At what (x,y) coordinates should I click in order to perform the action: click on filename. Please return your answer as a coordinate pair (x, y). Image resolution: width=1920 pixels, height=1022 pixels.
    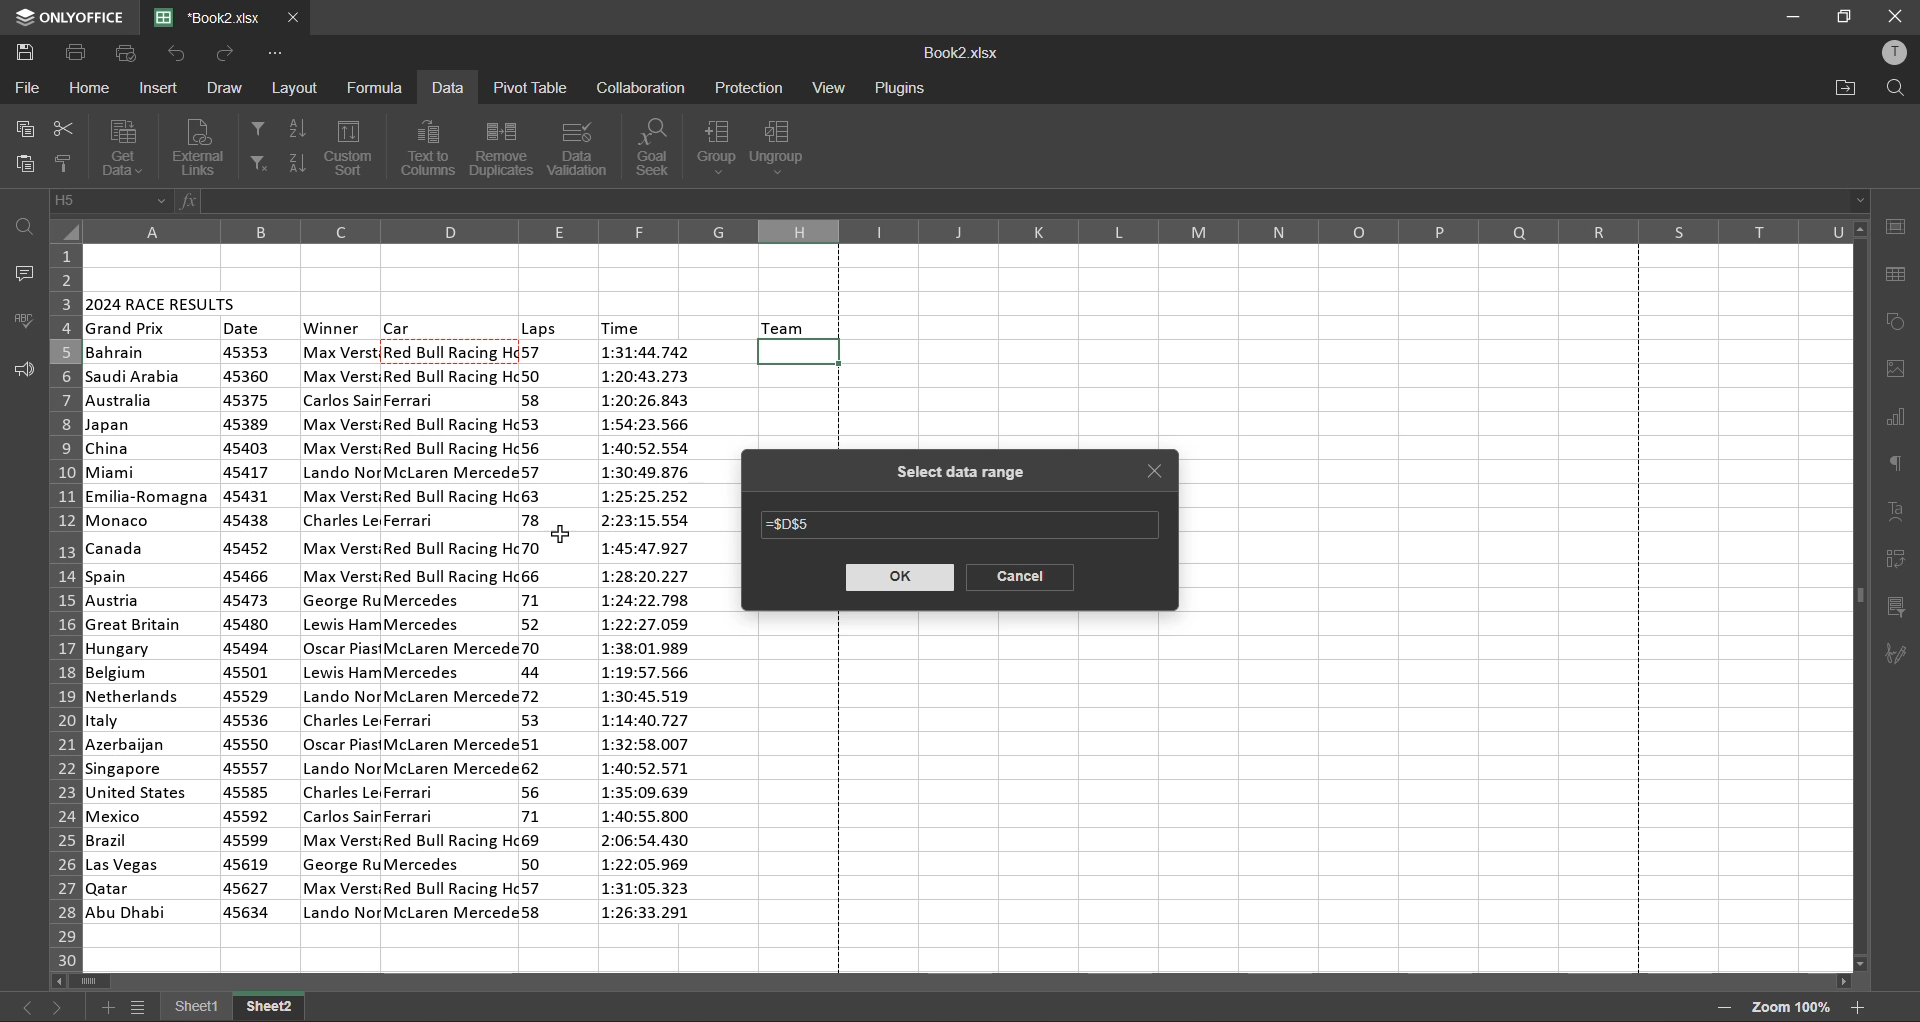
    Looking at the image, I should click on (961, 55).